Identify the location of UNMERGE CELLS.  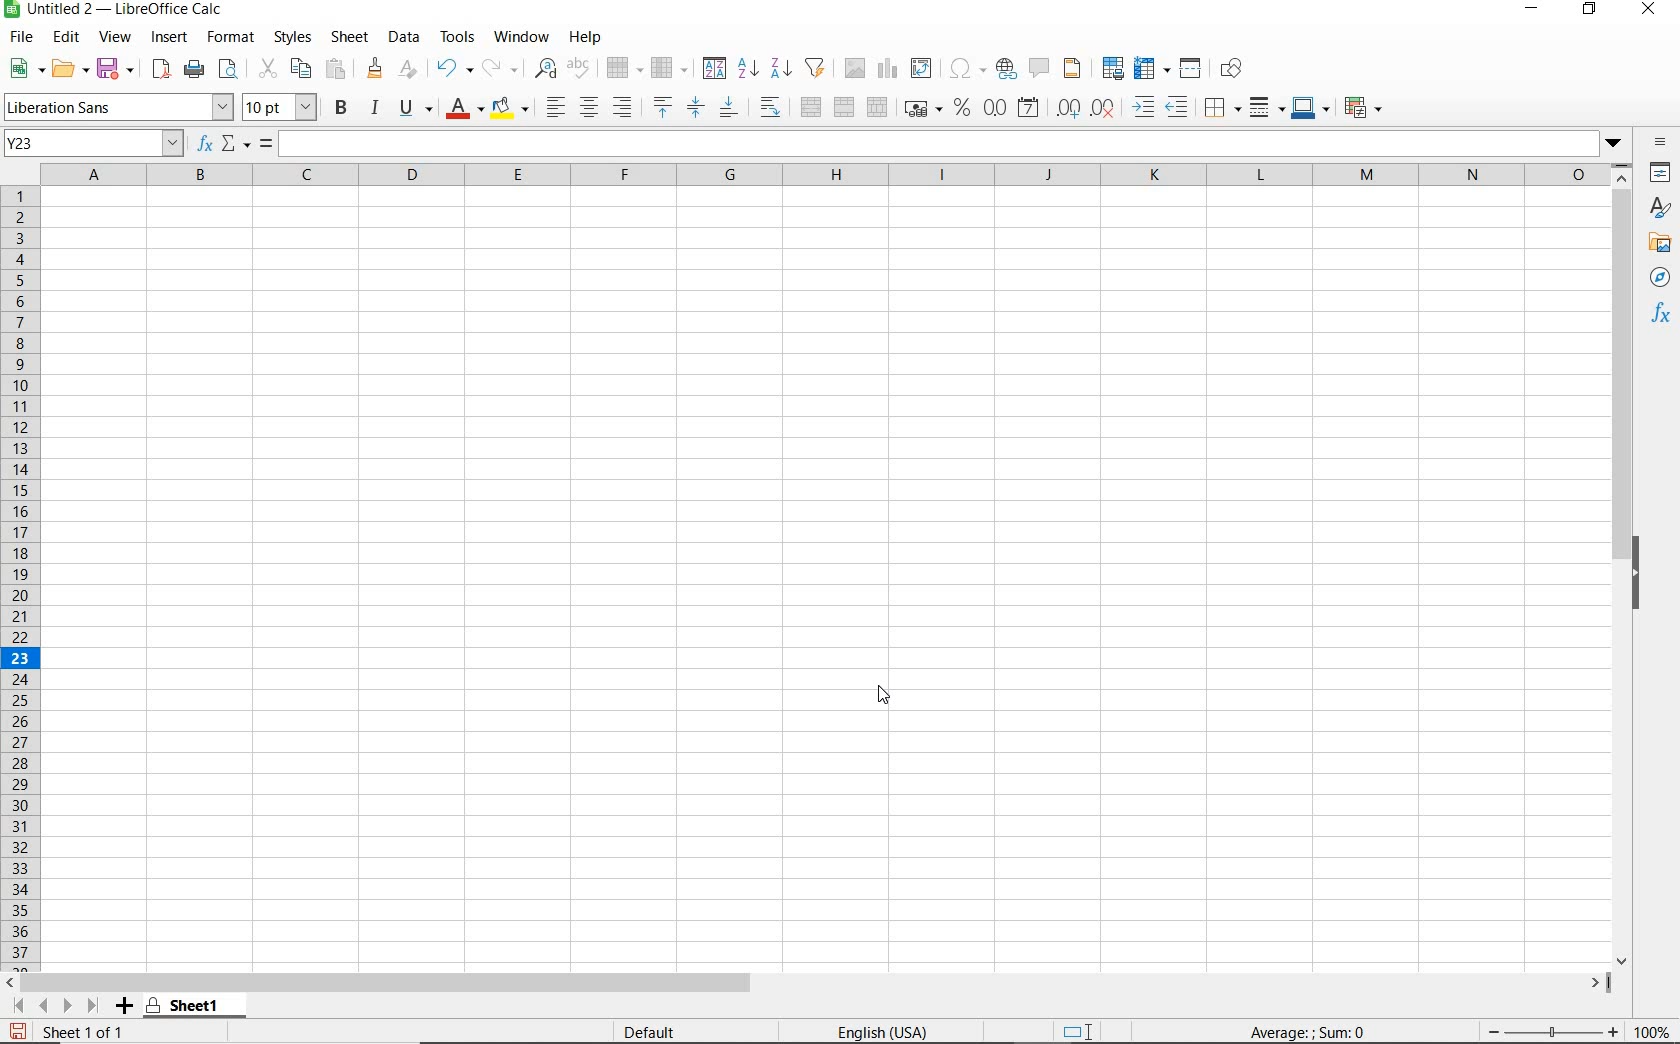
(877, 108).